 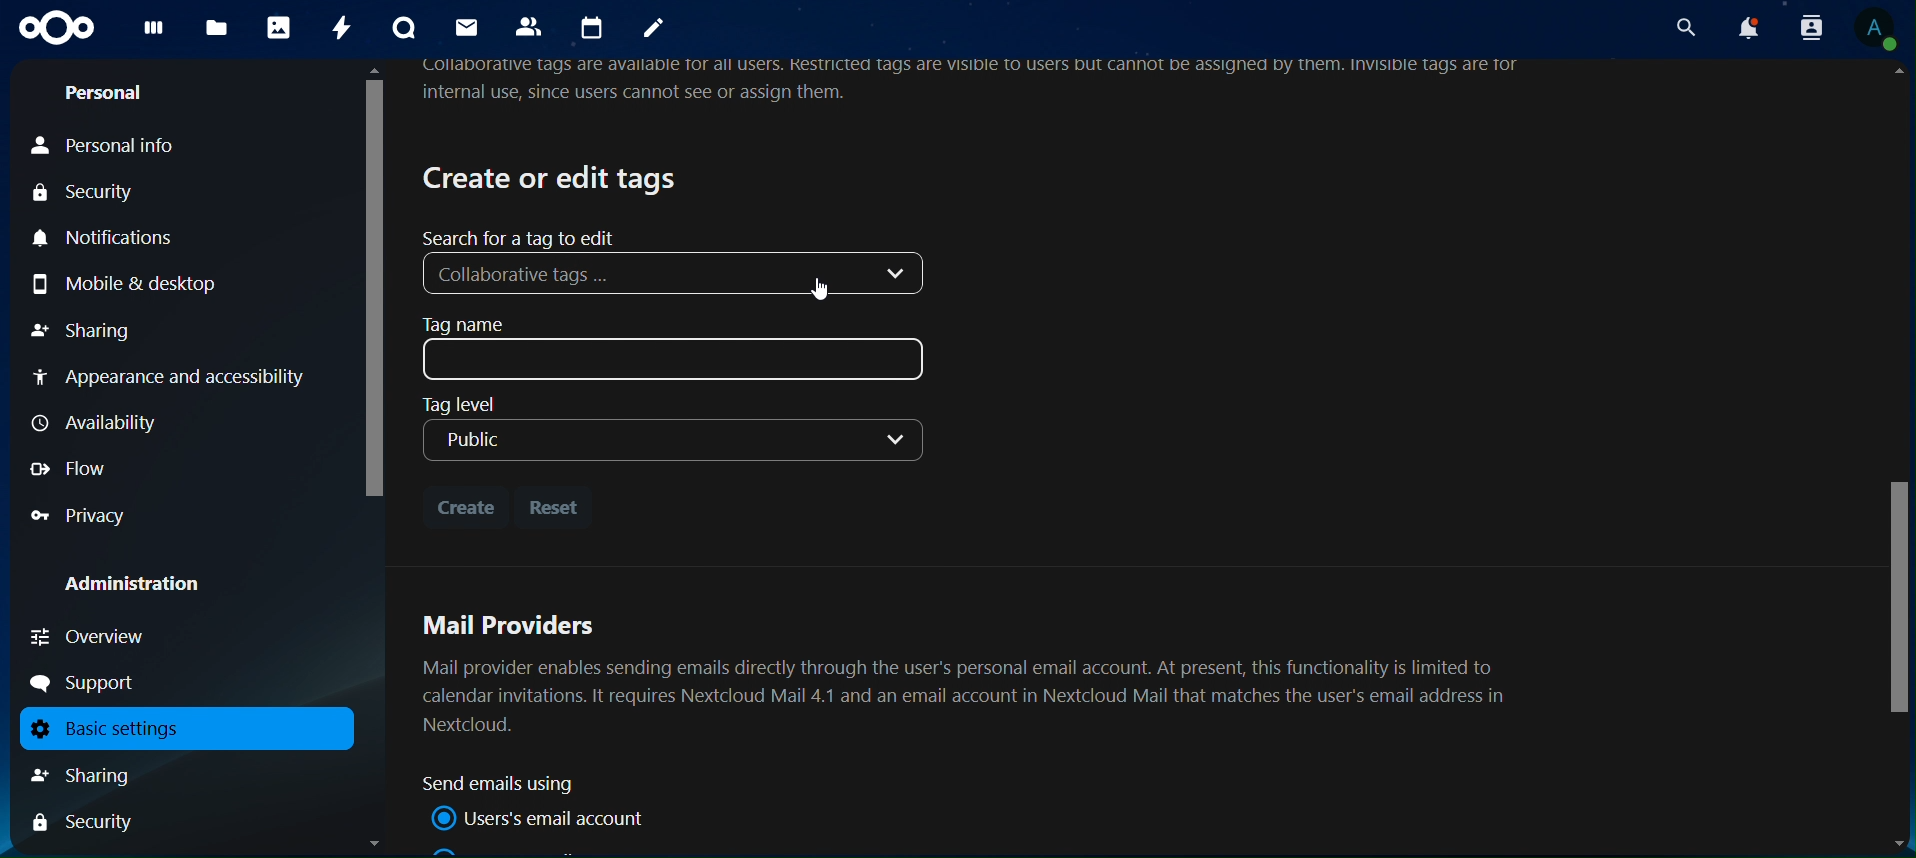 I want to click on search for a tag to edit, so click(x=523, y=237).